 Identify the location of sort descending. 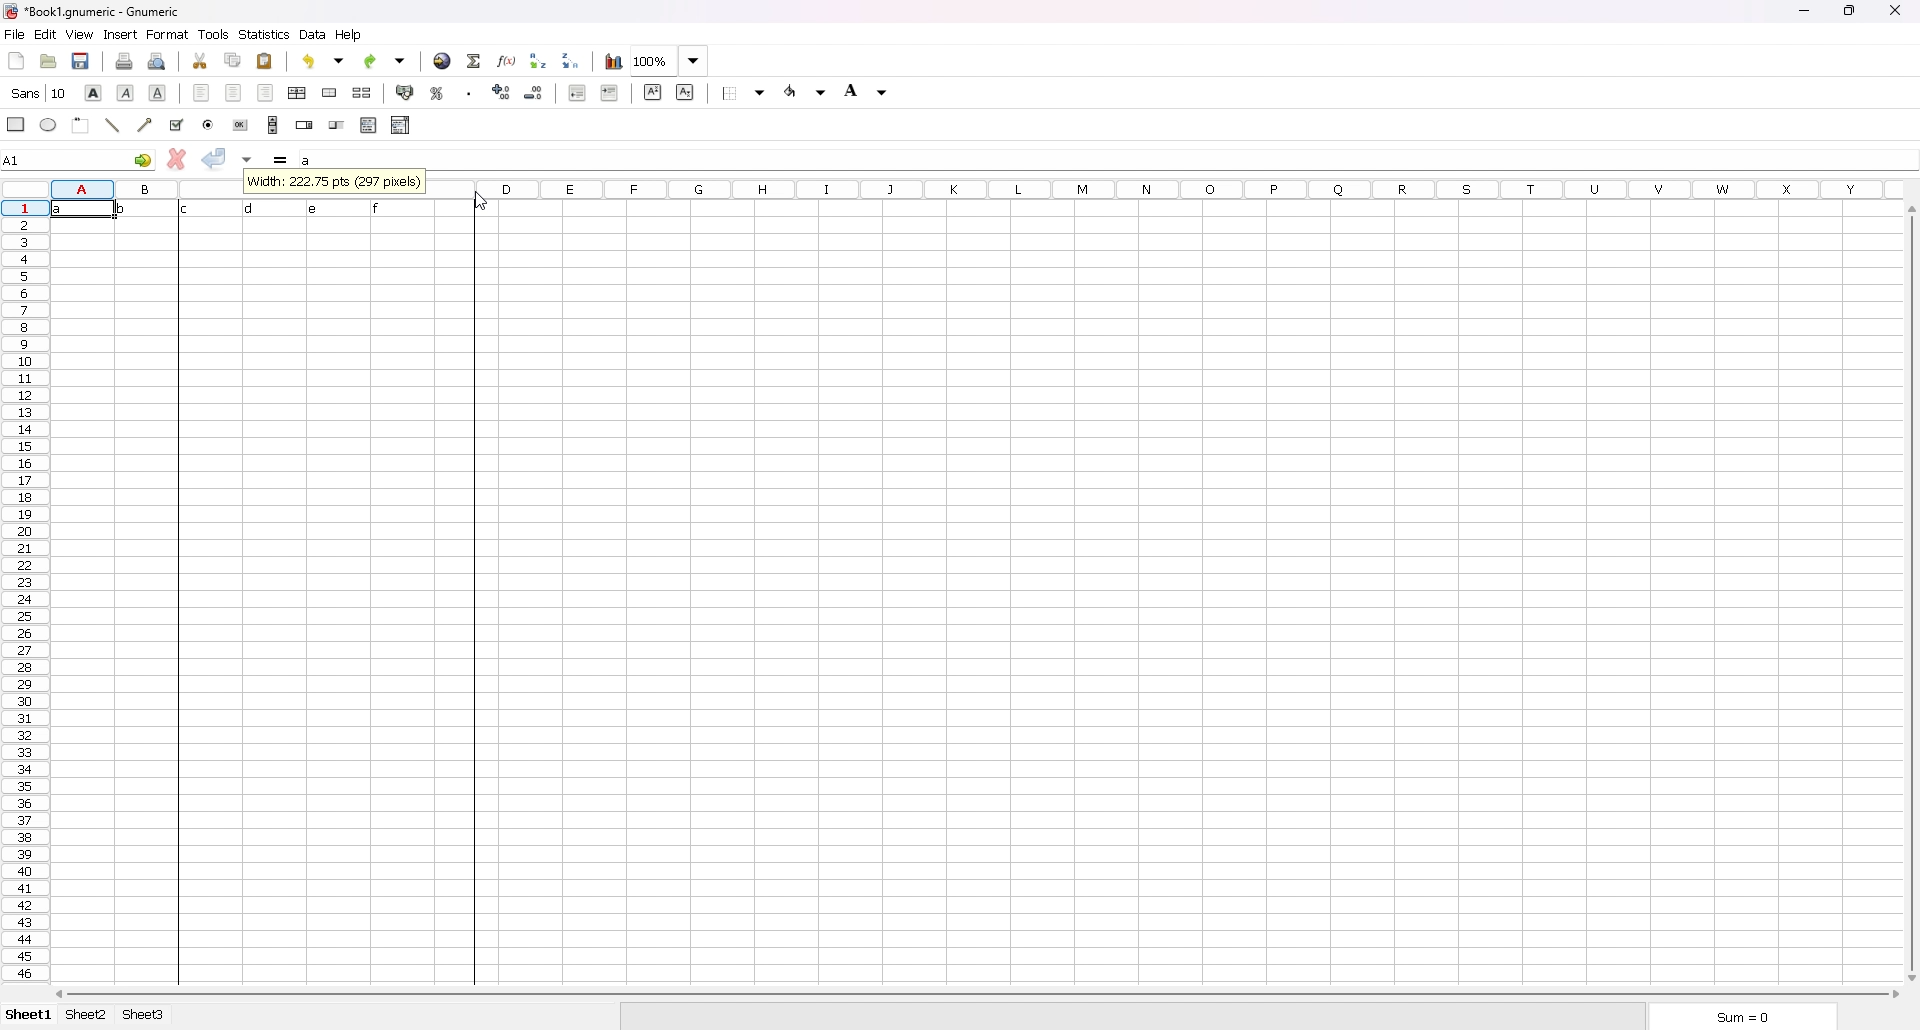
(571, 60).